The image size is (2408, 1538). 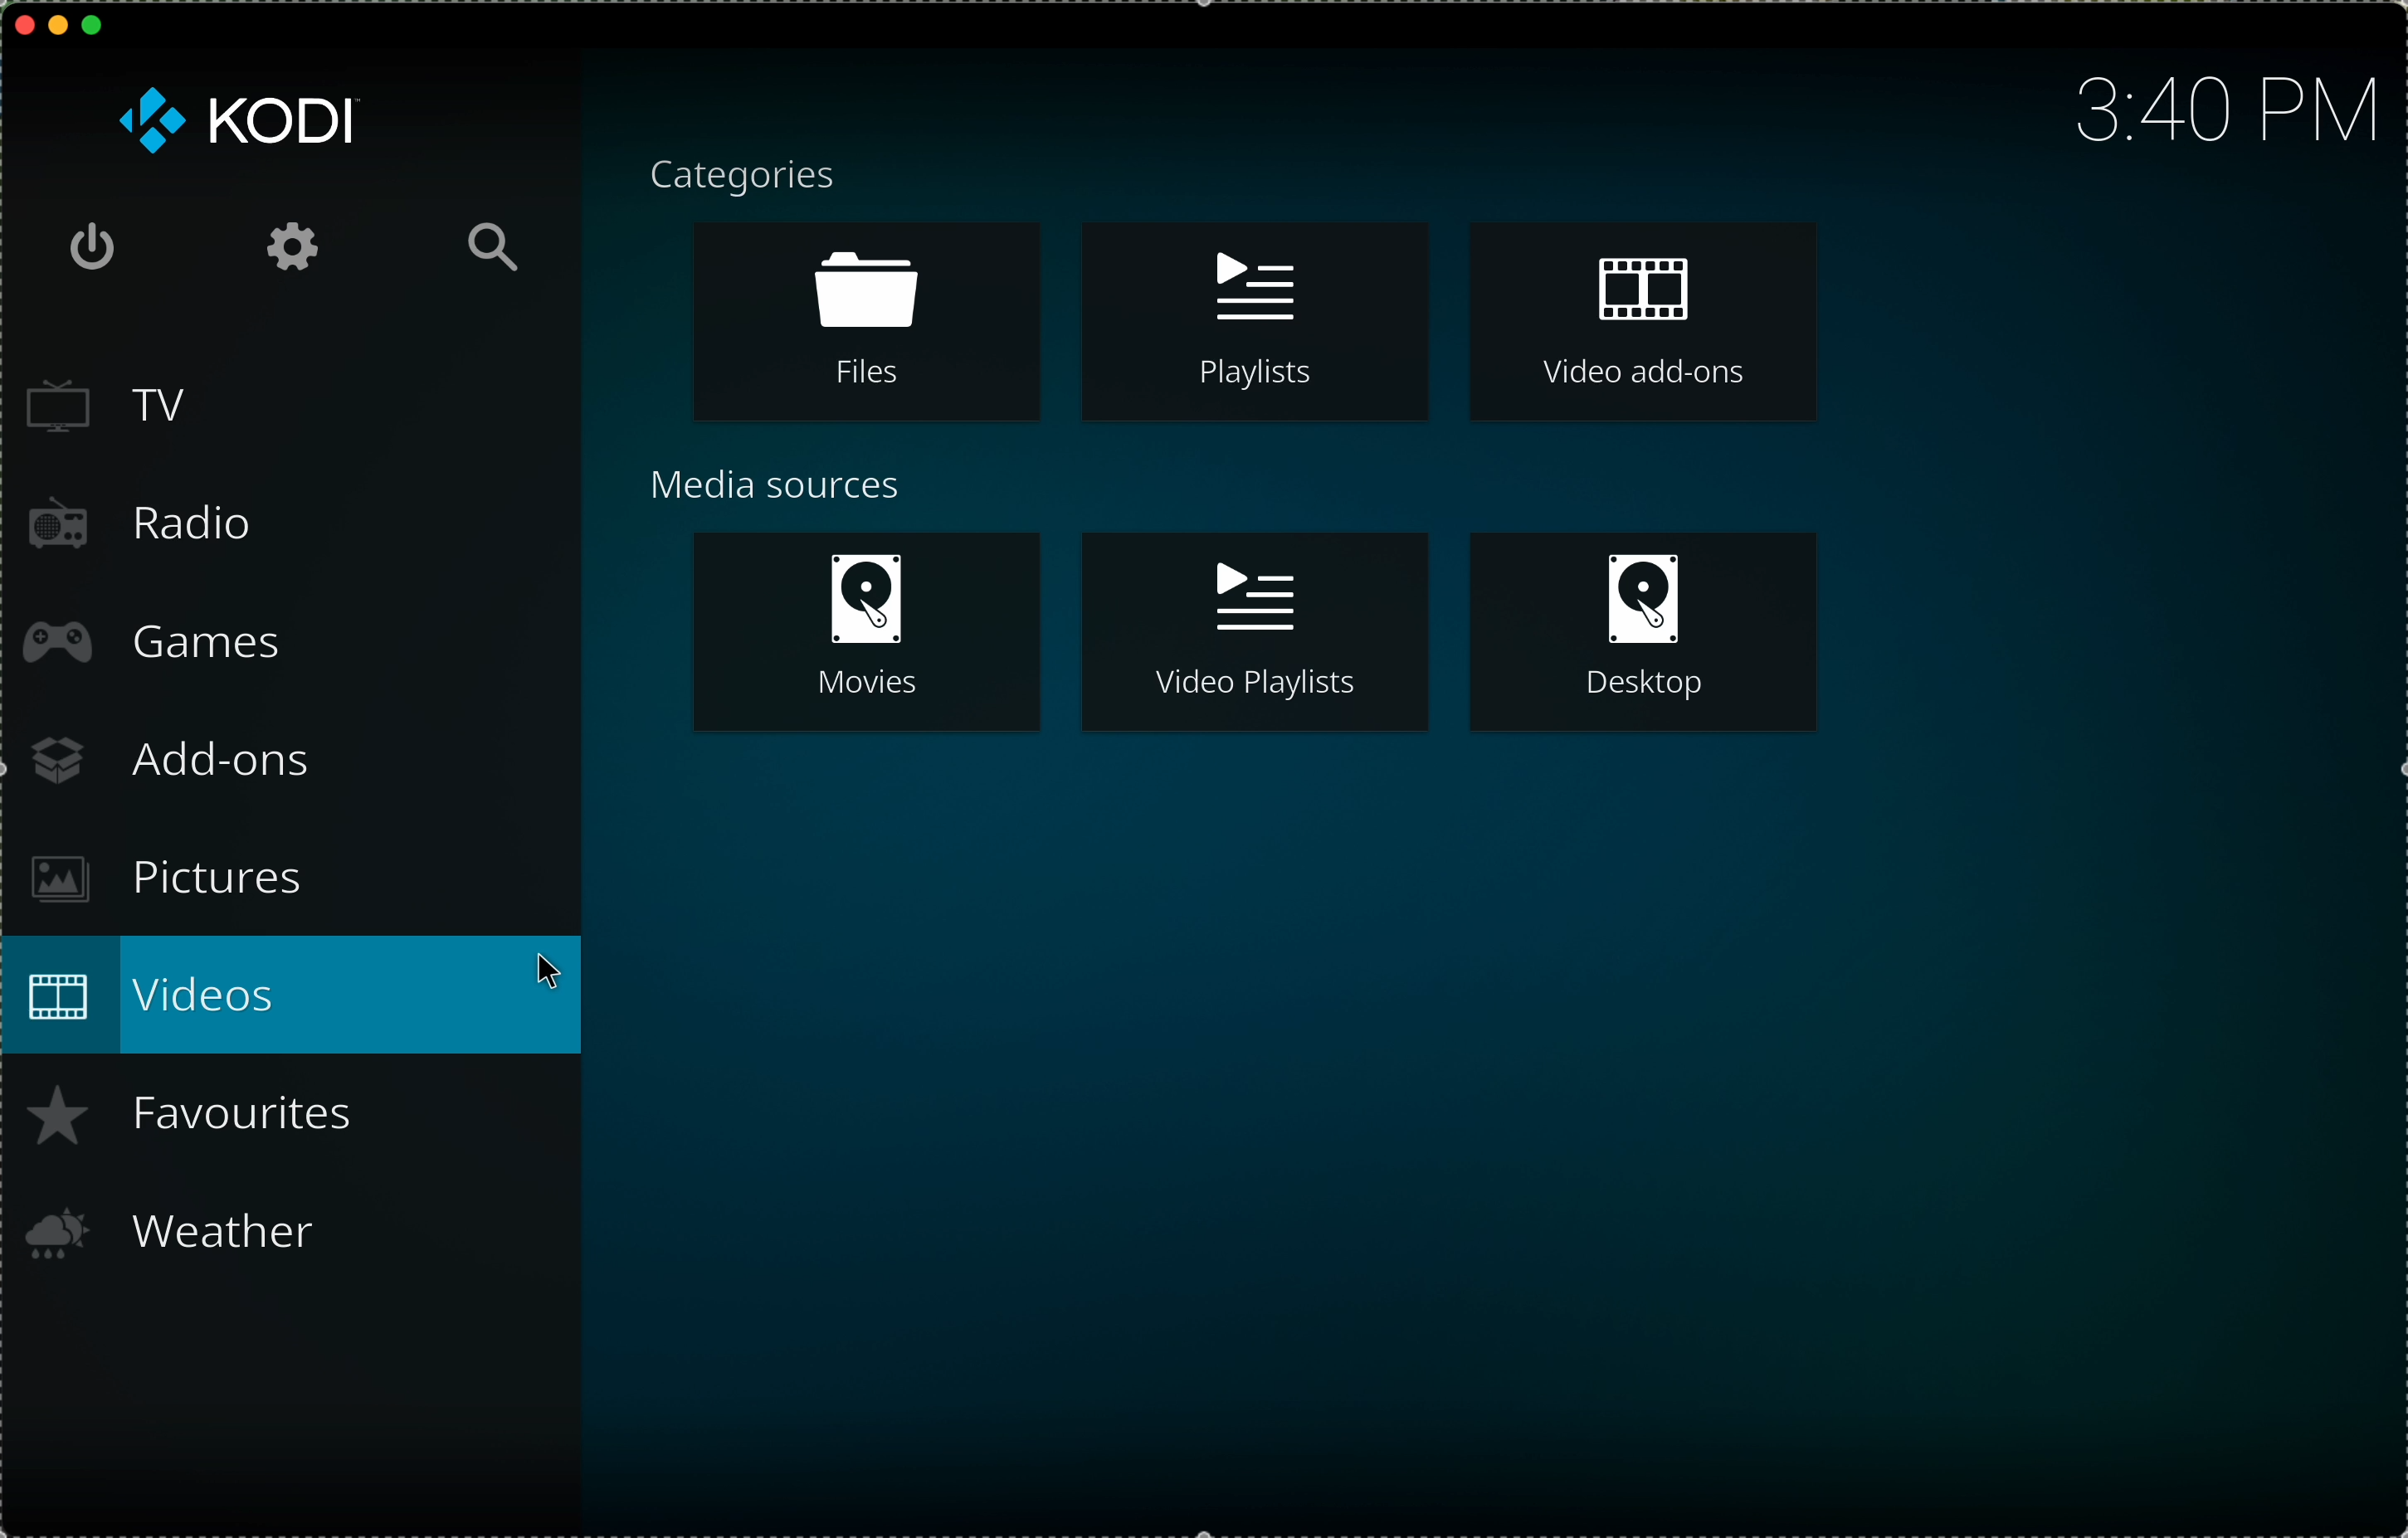 I want to click on close, so click(x=26, y=24).